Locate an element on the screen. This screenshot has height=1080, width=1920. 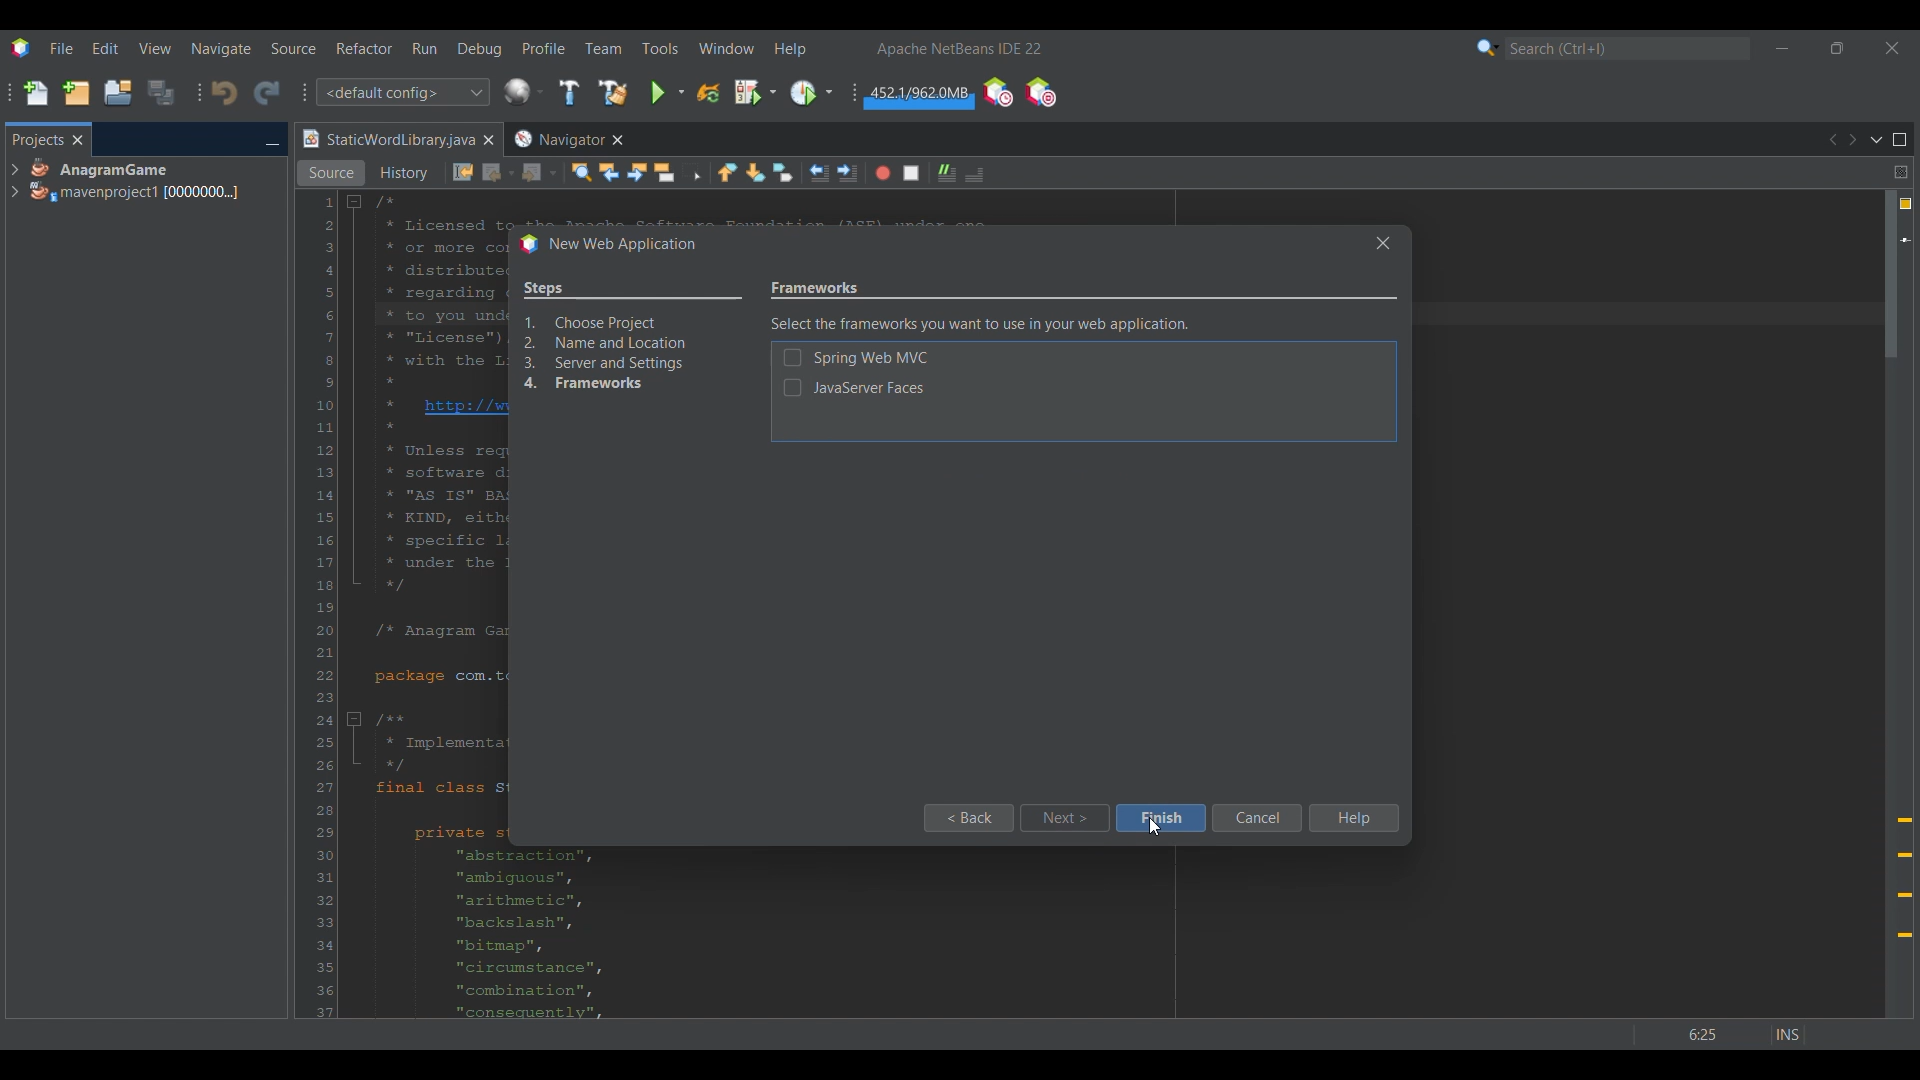
New file is located at coordinates (35, 93).